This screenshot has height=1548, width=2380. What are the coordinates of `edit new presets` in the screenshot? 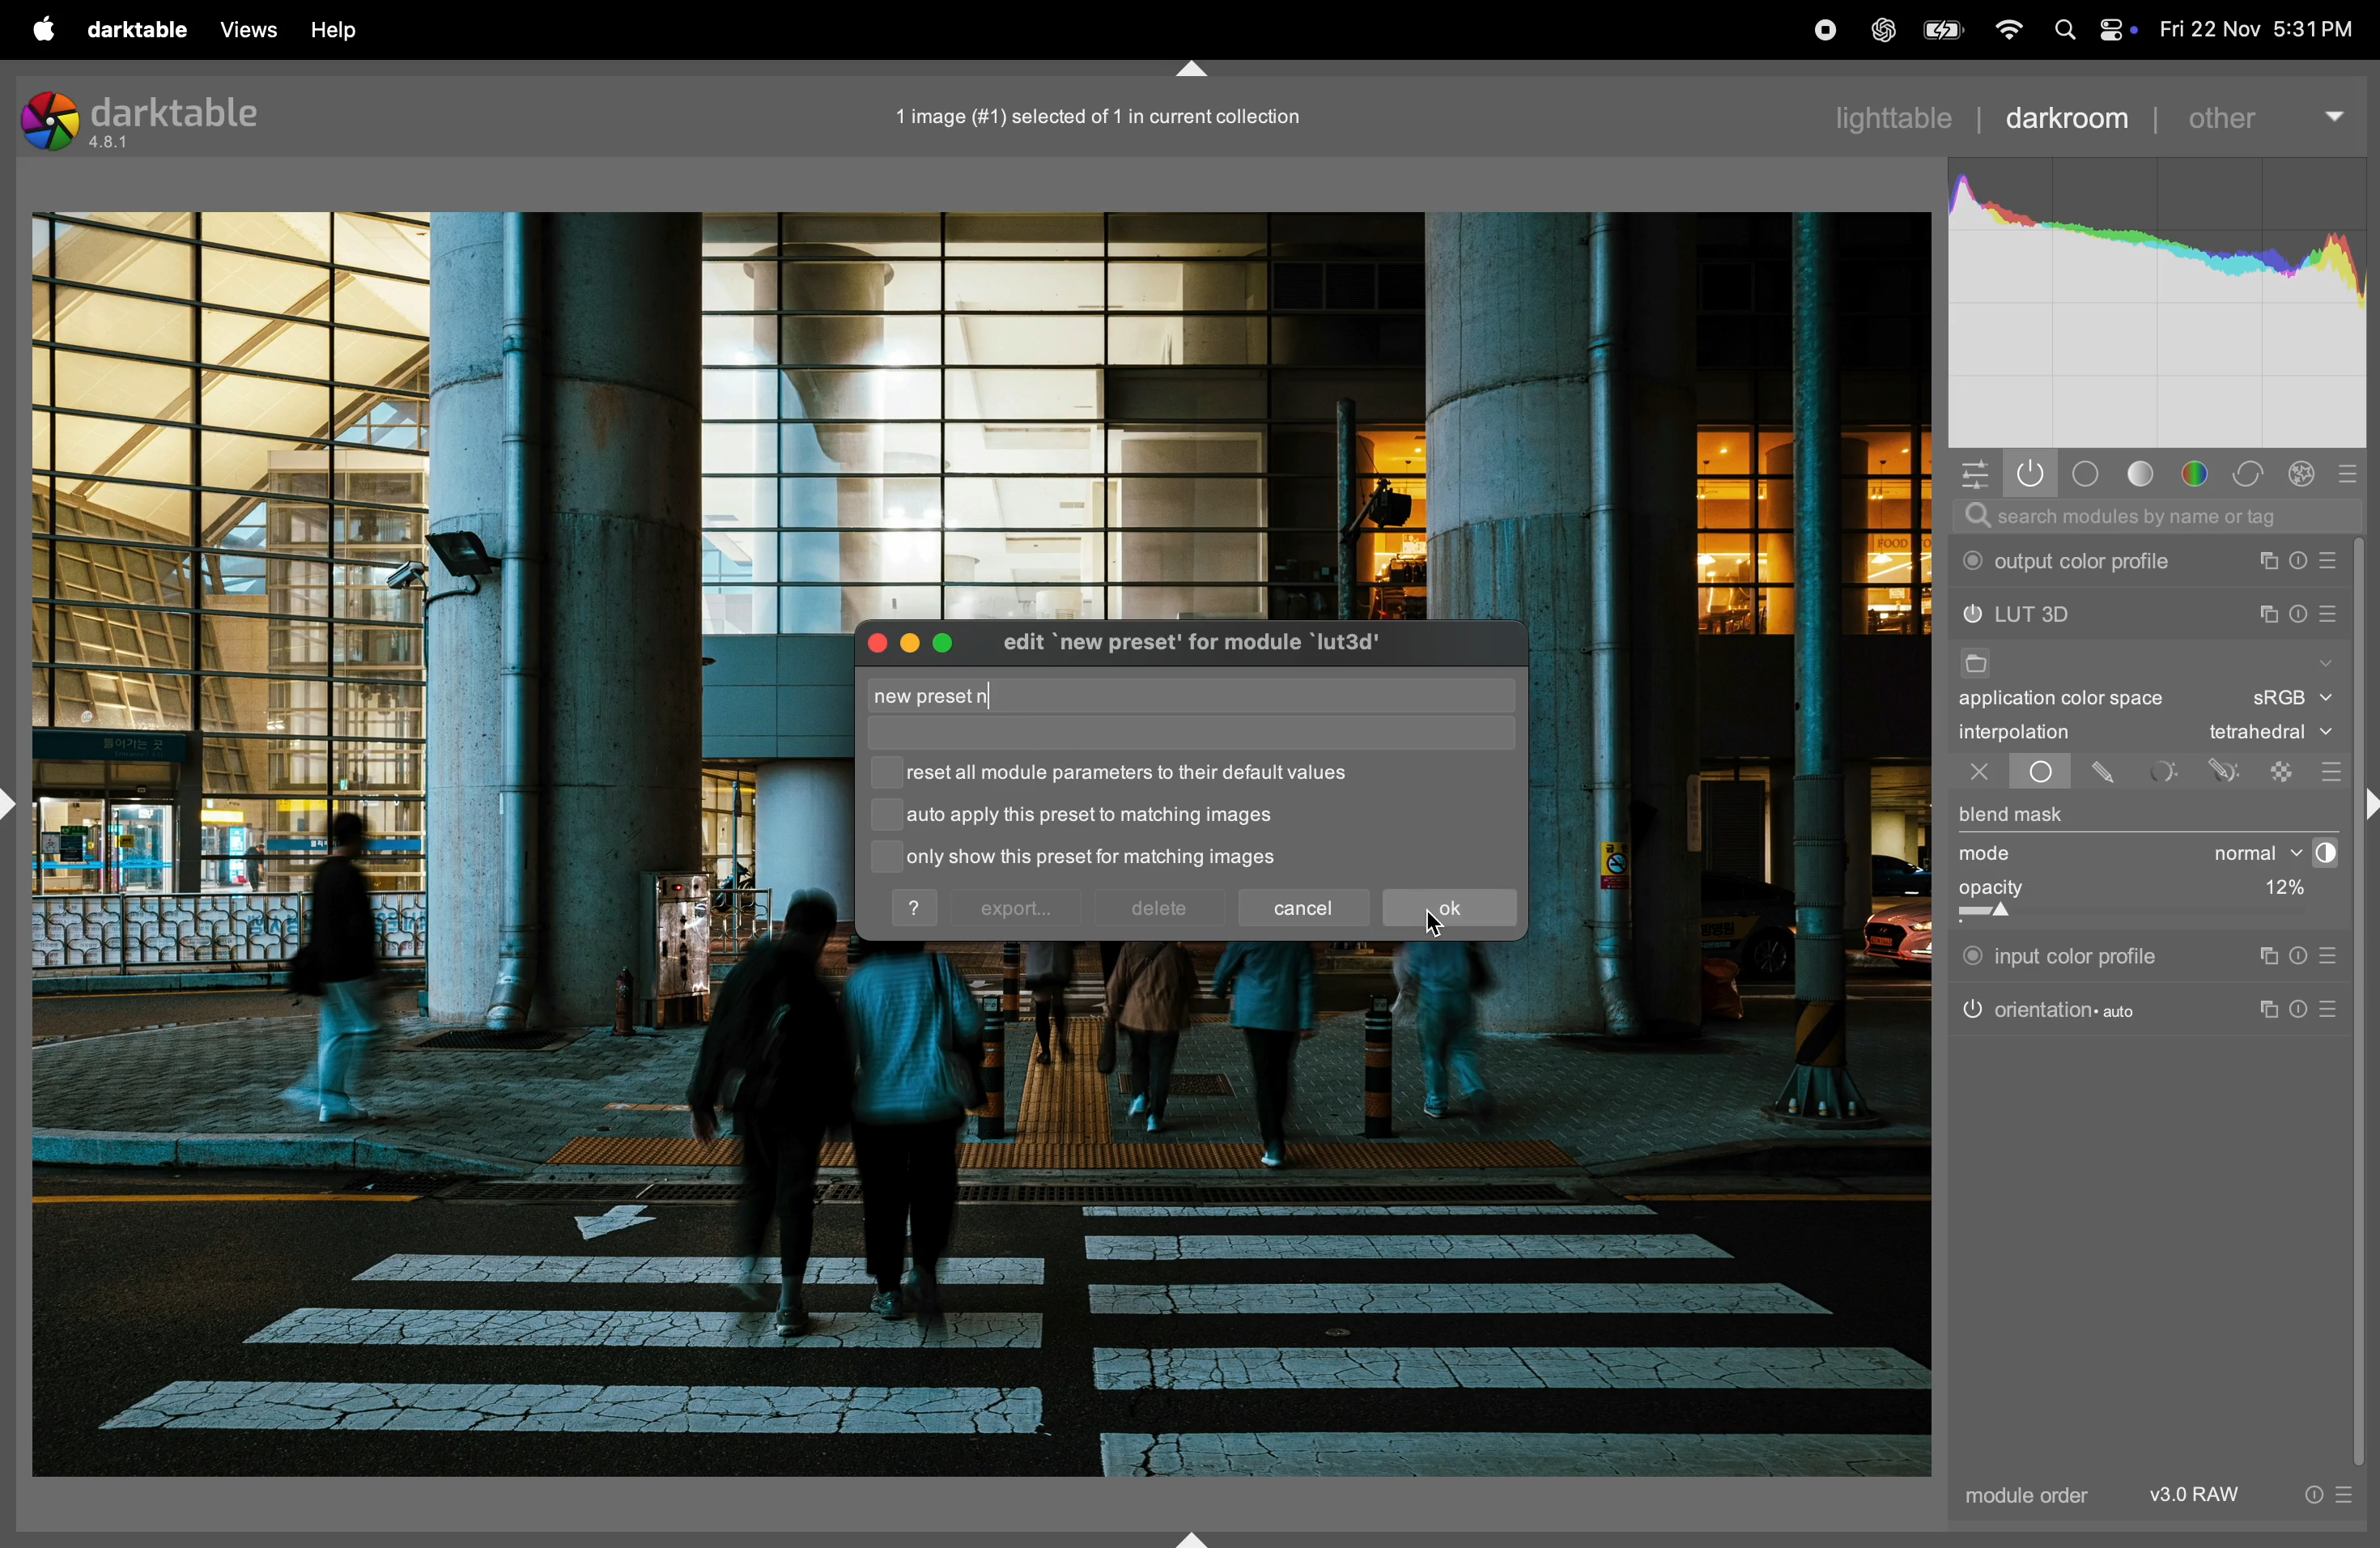 It's located at (1216, 646).